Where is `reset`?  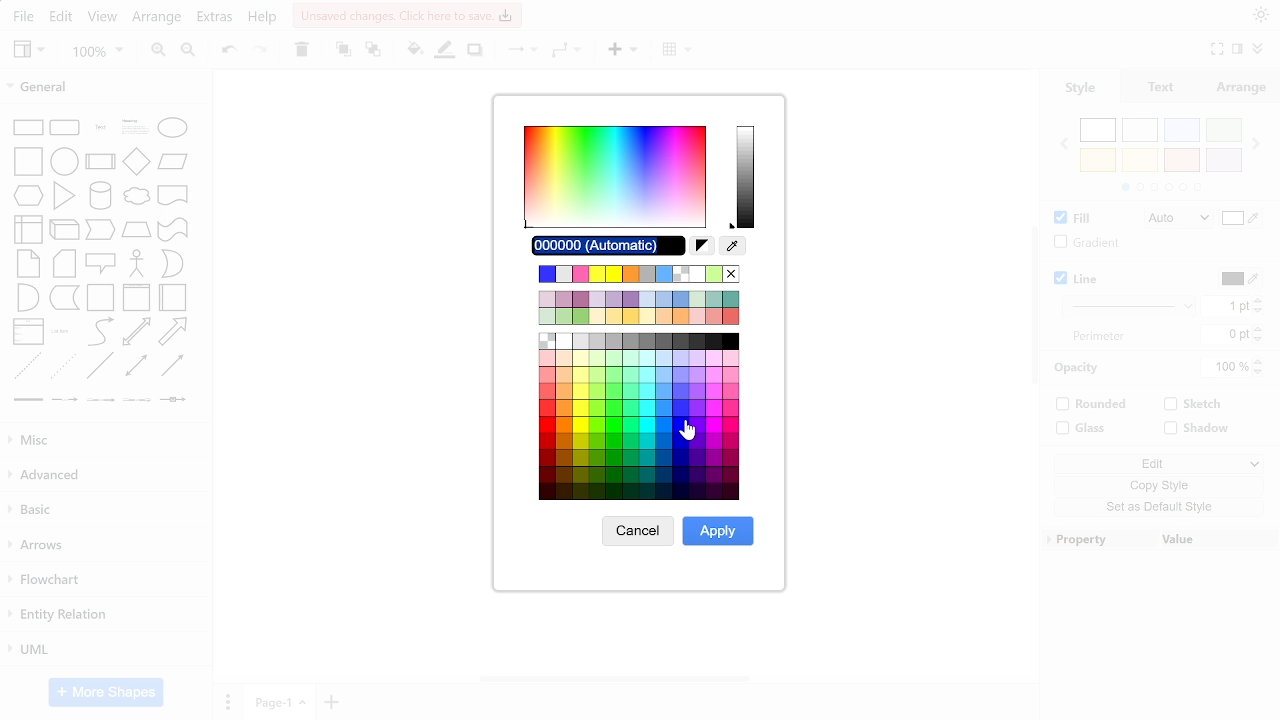 reset is located at coordinates (702, 246).